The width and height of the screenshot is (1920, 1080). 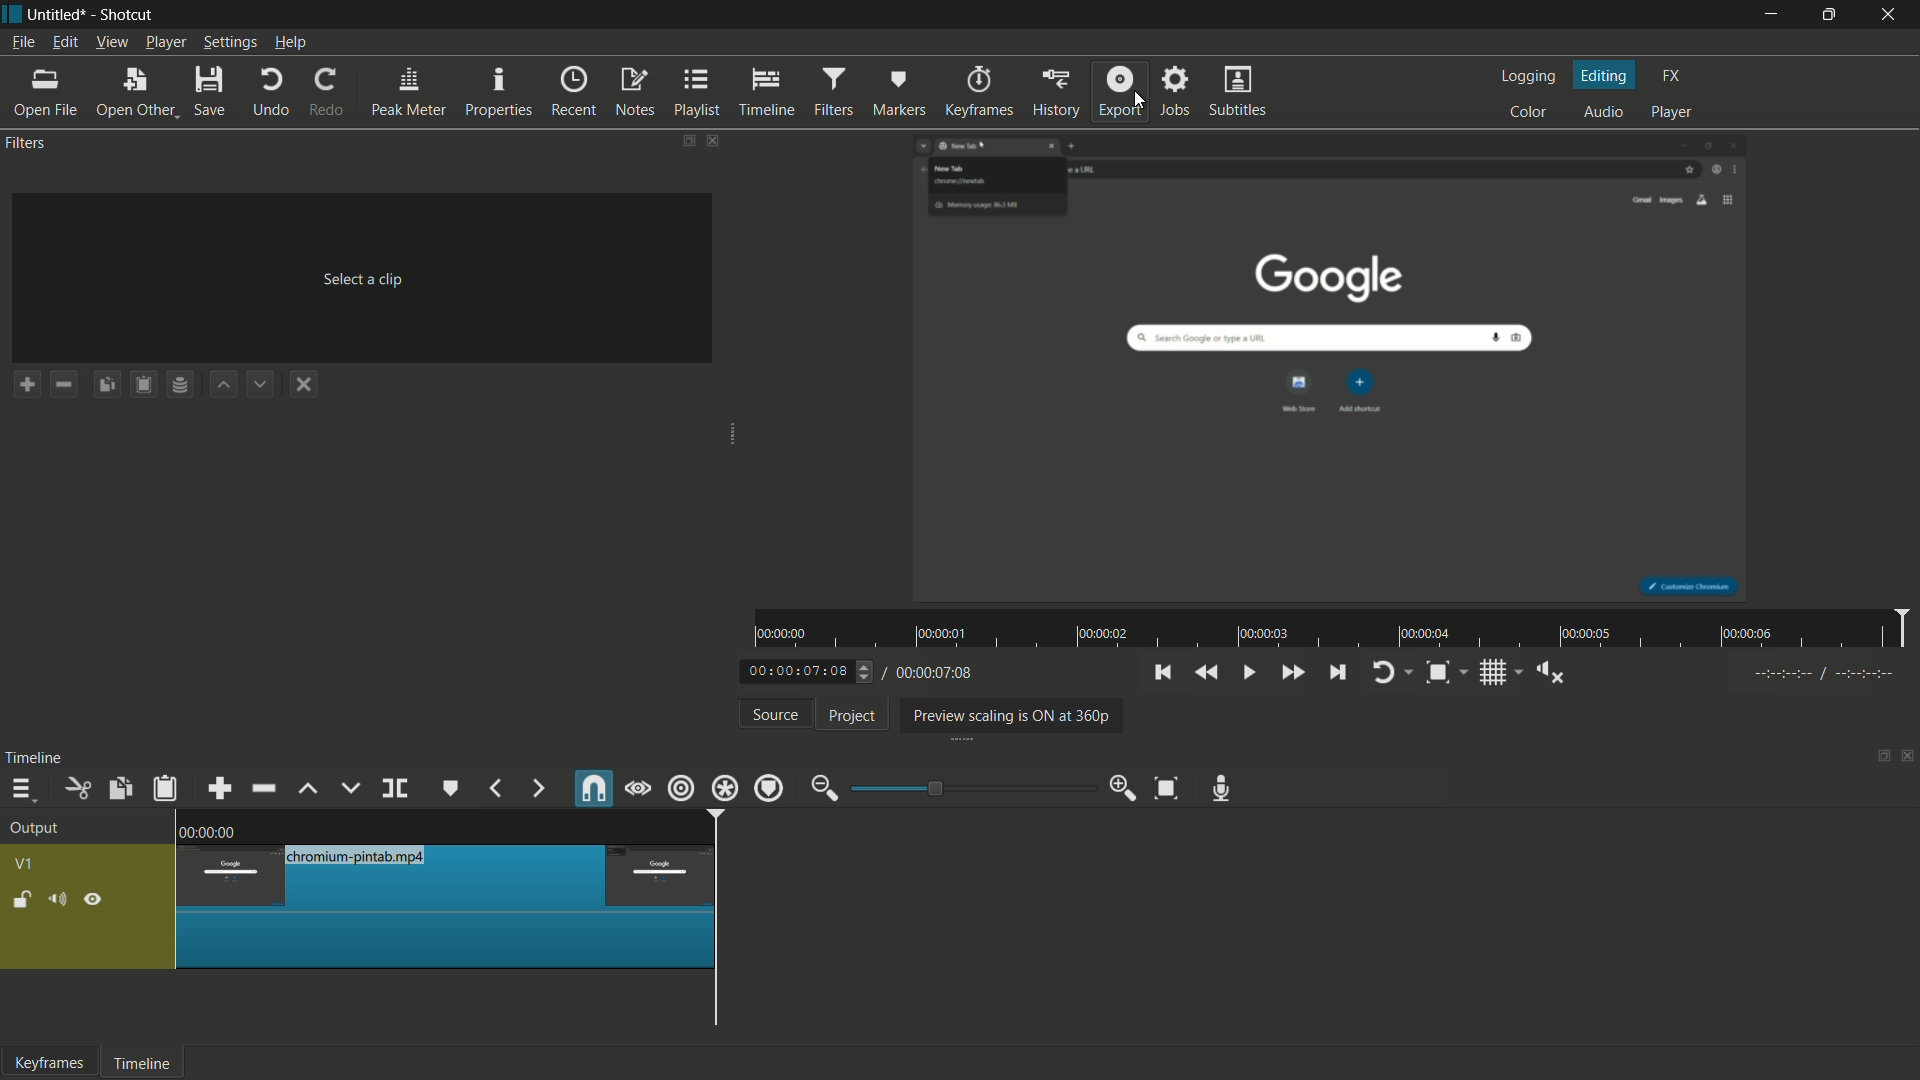 I want to click on close filters, so click(x=713, y=140).